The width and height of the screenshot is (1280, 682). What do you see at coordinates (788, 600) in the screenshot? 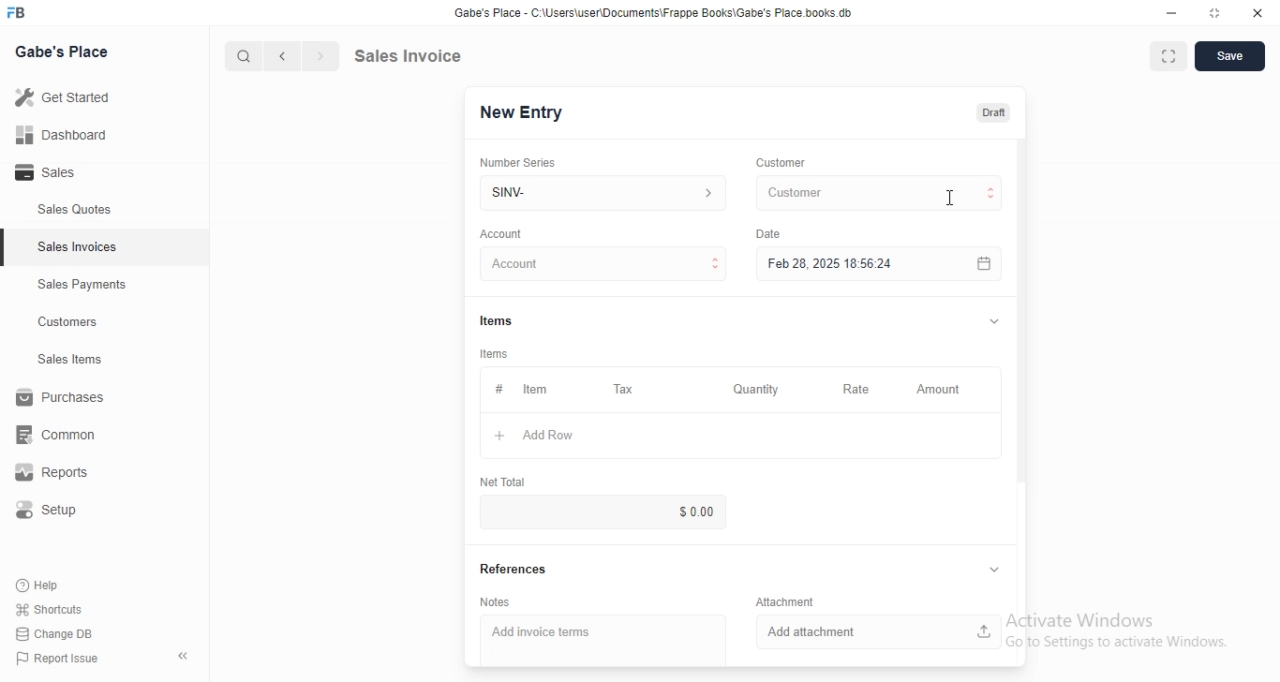
I see `` at bounding box center [788, 600].